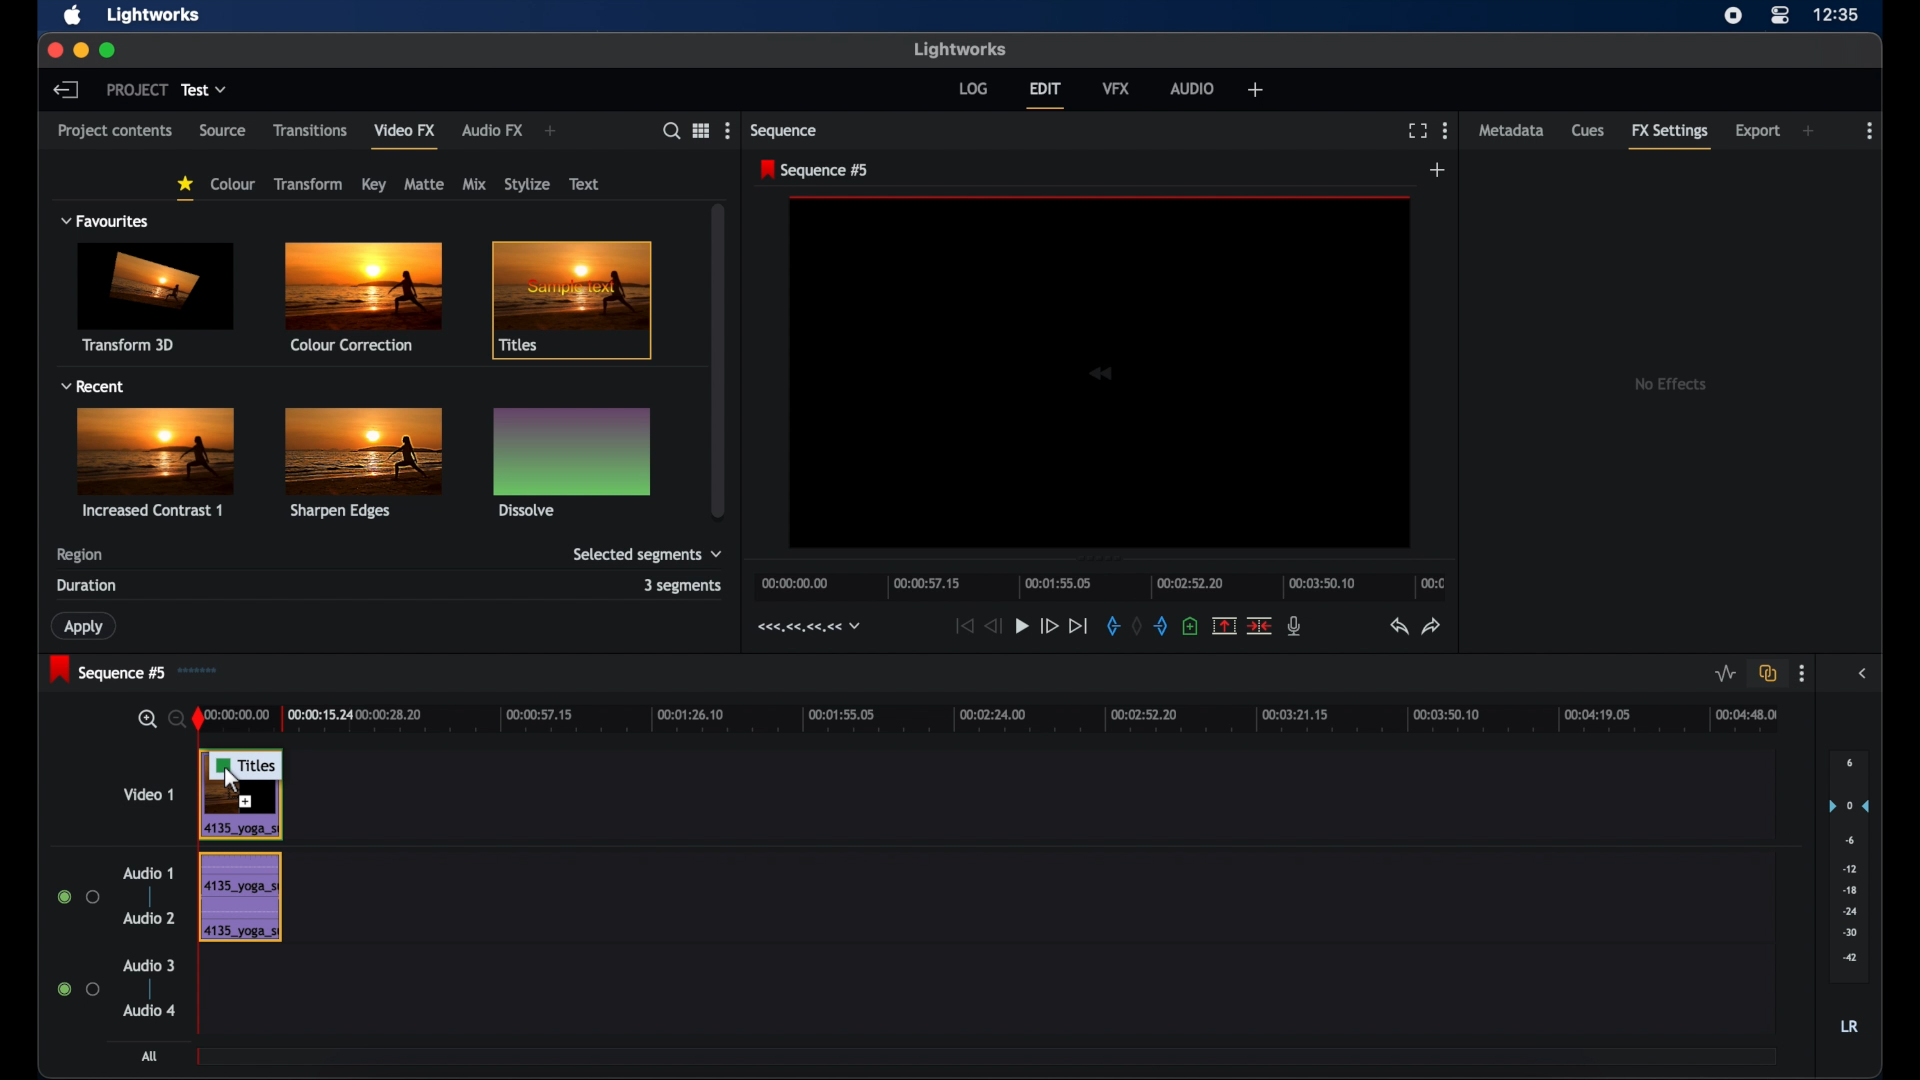 The width and height of the screenshot is (1920, 1080). I want to click on sequence, so click(784, 130).